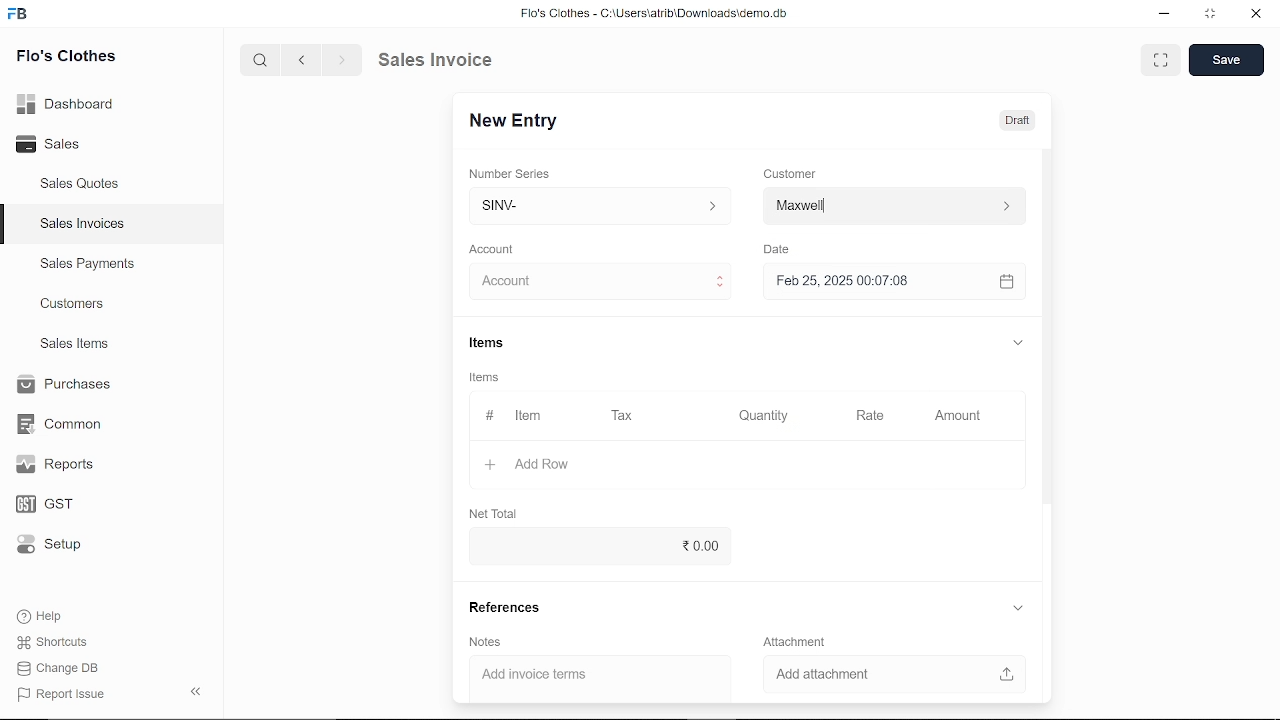 This screenshot has height=720, width=1280. What do you see at coordinates (596, 281) in the screenshot?
I see `Insert Account ` at bounding box center [596, 281].